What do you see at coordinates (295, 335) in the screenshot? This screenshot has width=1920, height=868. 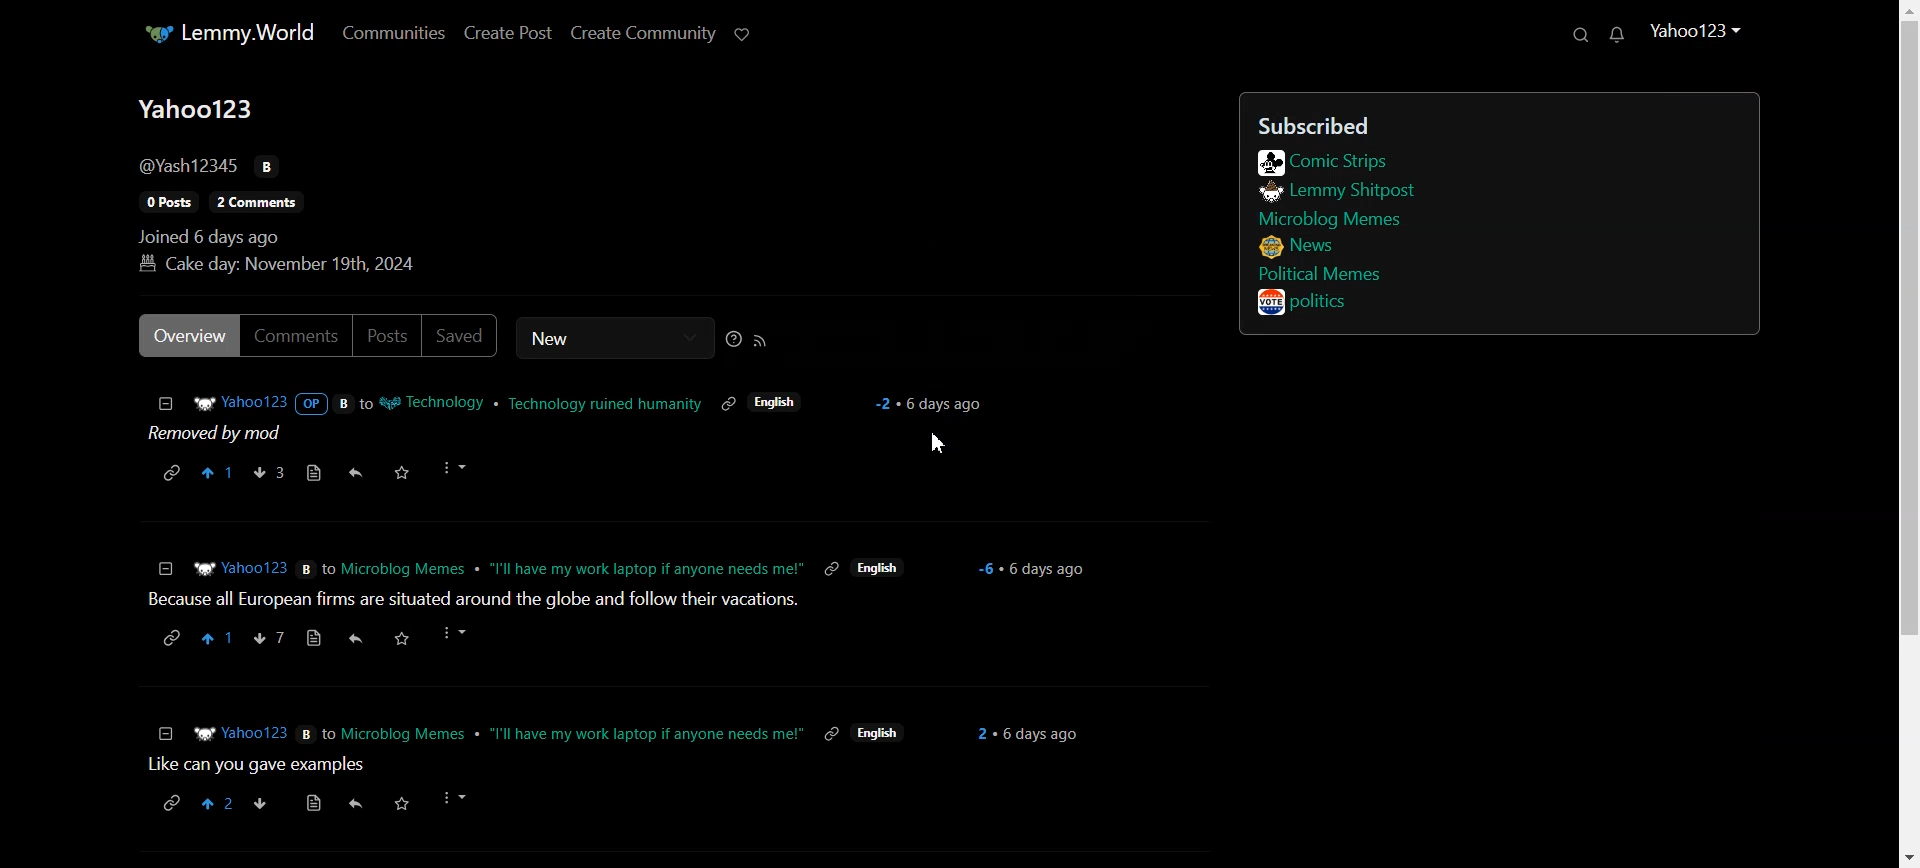 I see `Comments` at bounding box center [295, 335].